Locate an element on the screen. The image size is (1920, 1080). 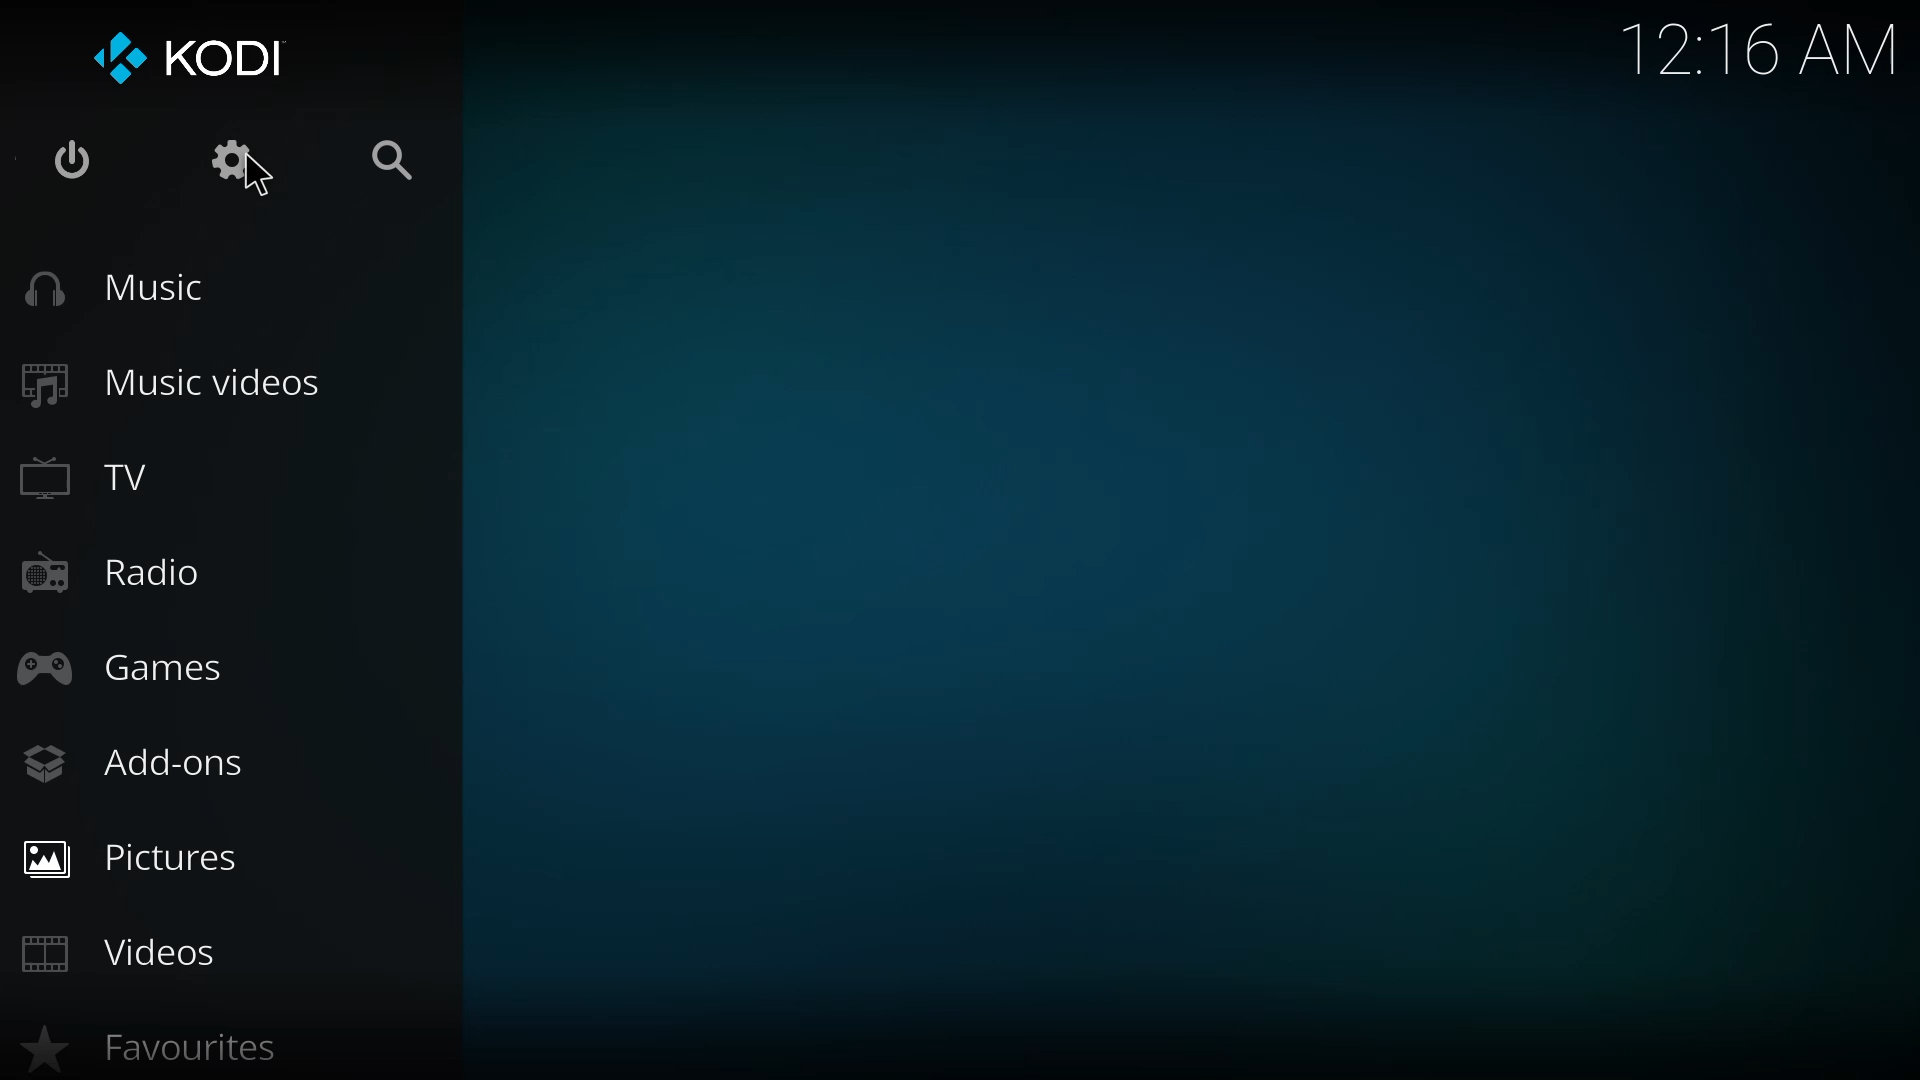
favorites is located at coordinates (160, 1052).